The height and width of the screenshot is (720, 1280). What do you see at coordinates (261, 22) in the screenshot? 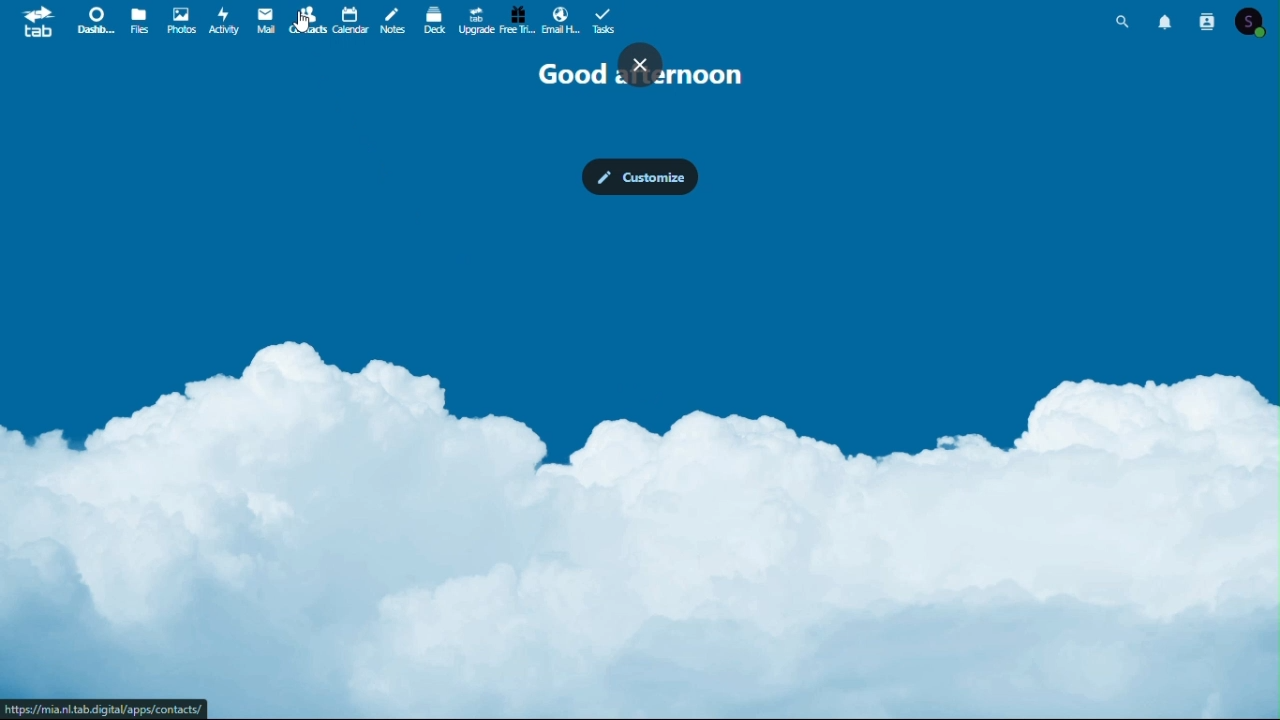
I see `Mail` at bounding box center [261, 22].